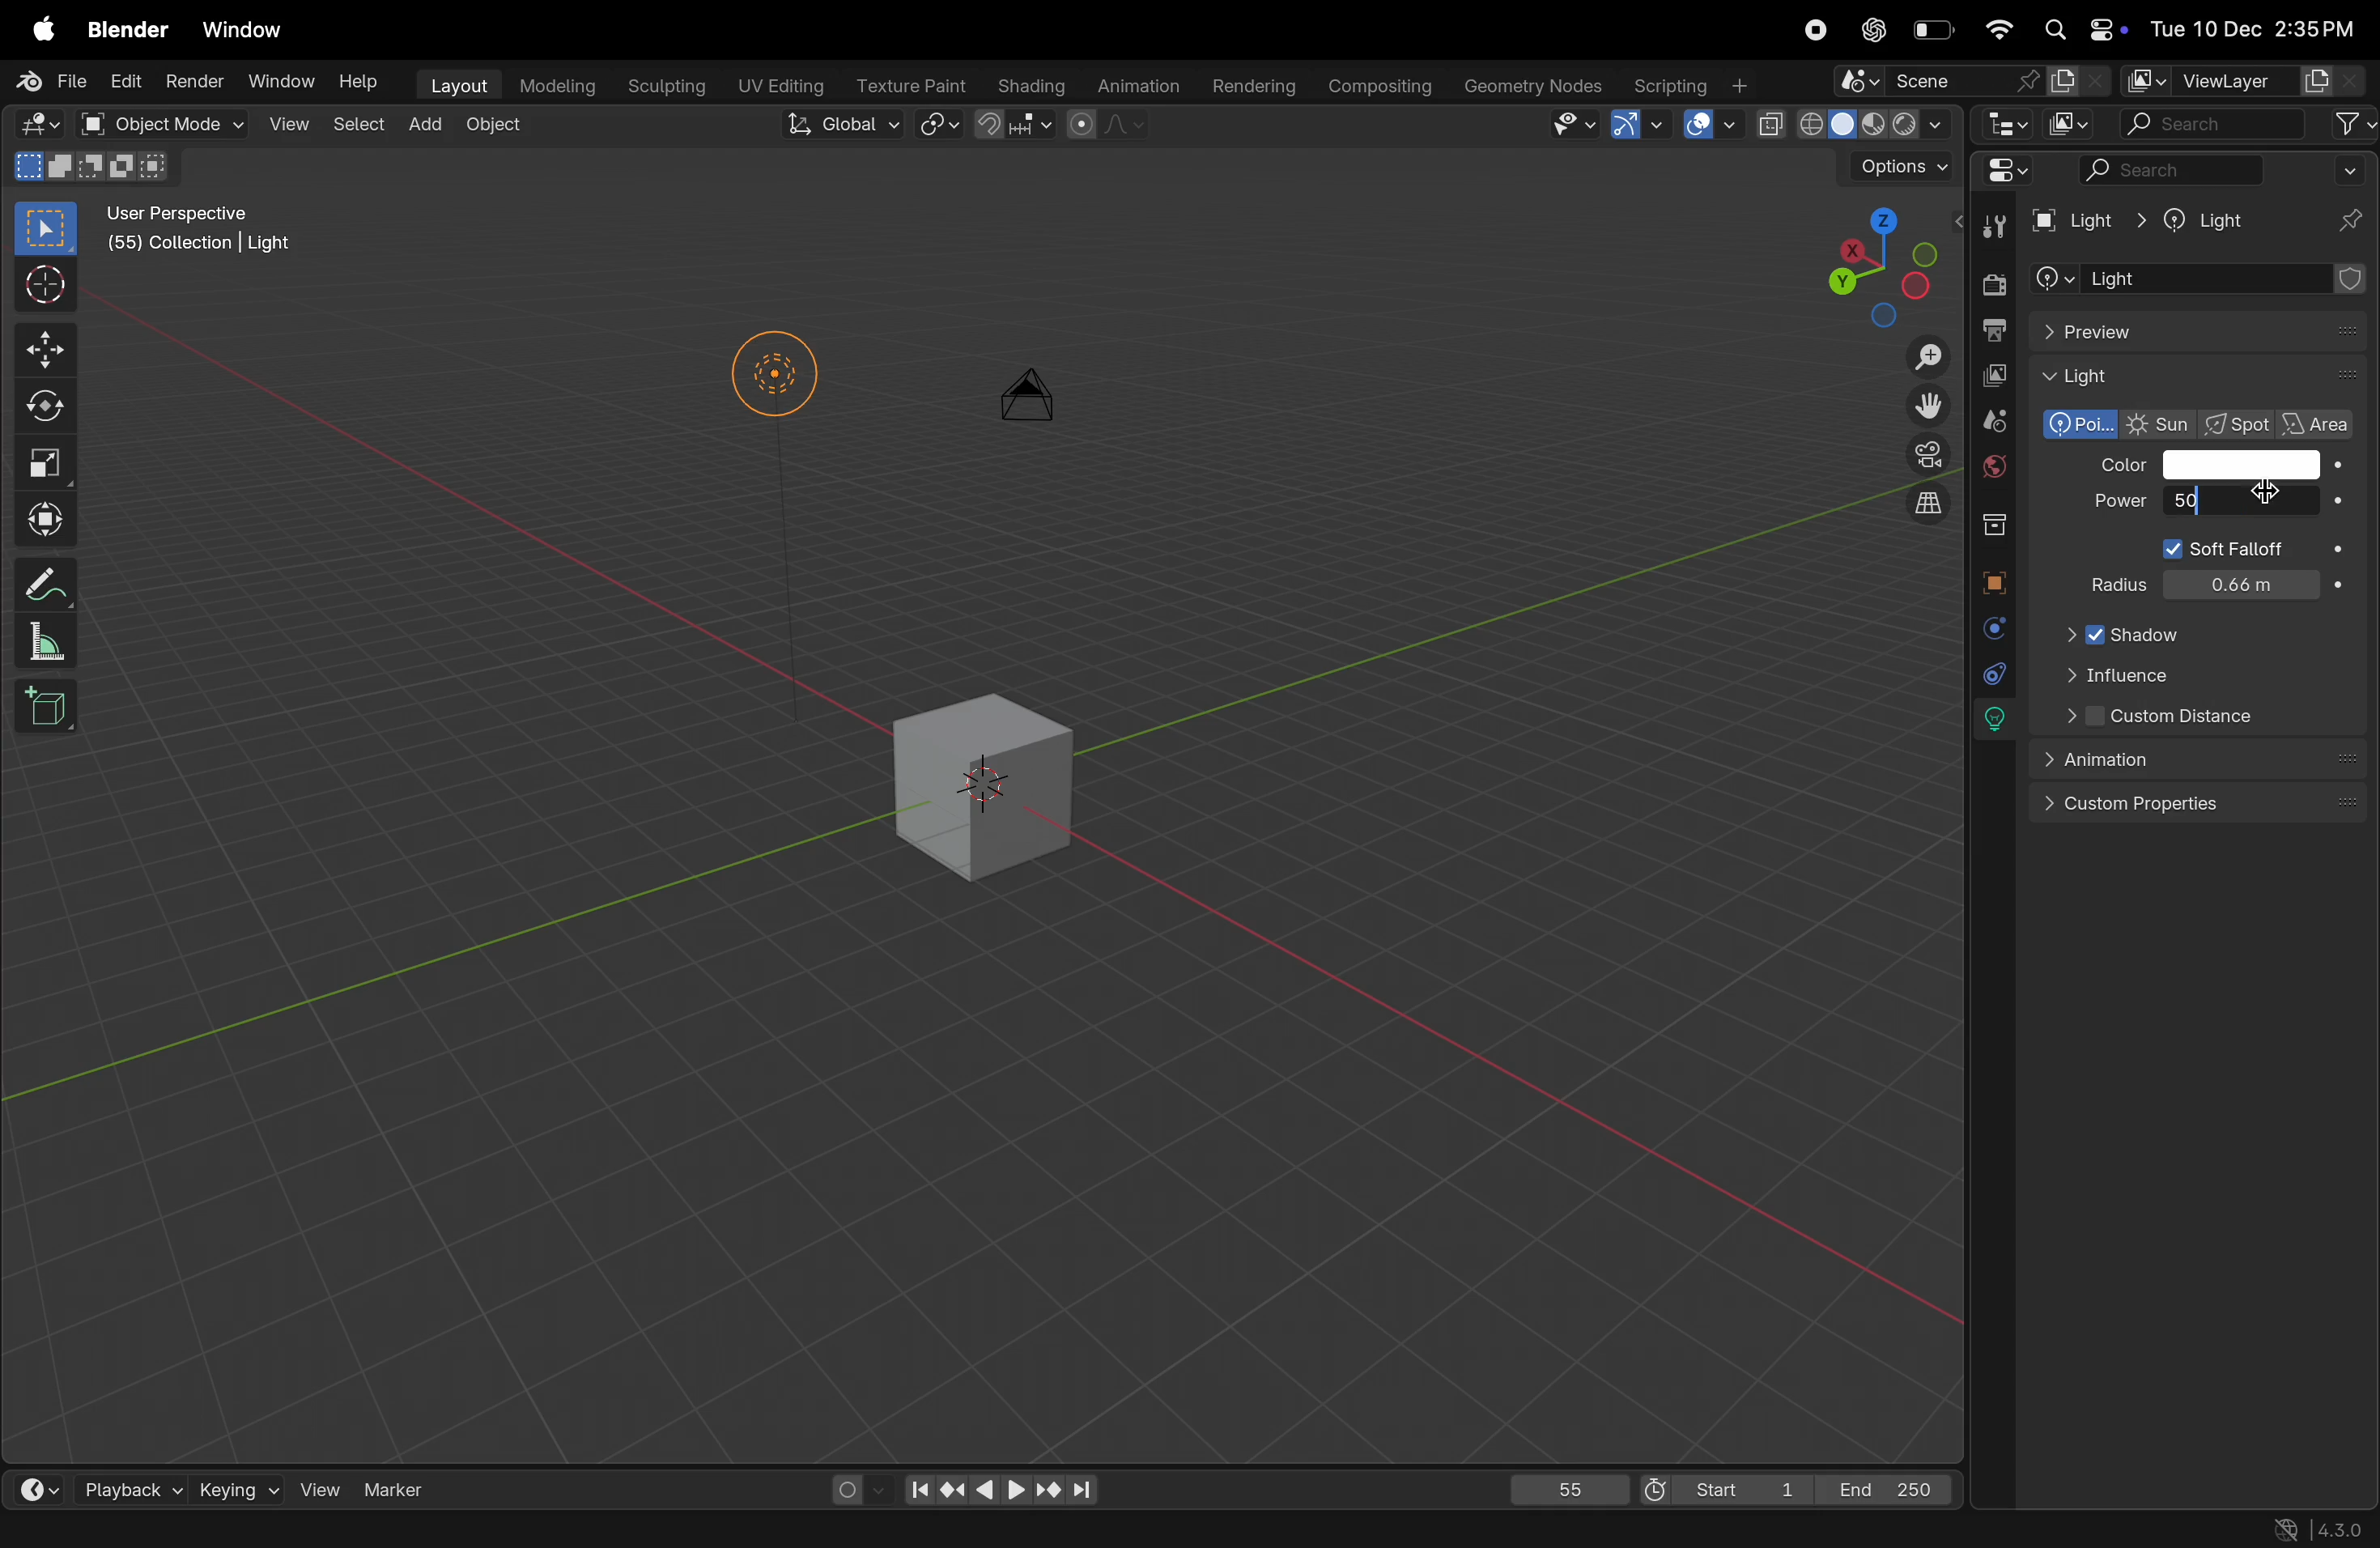 The height and width of the screenshot is (1548, 2380). I want to click on Editor mode, so click(2006, 175).